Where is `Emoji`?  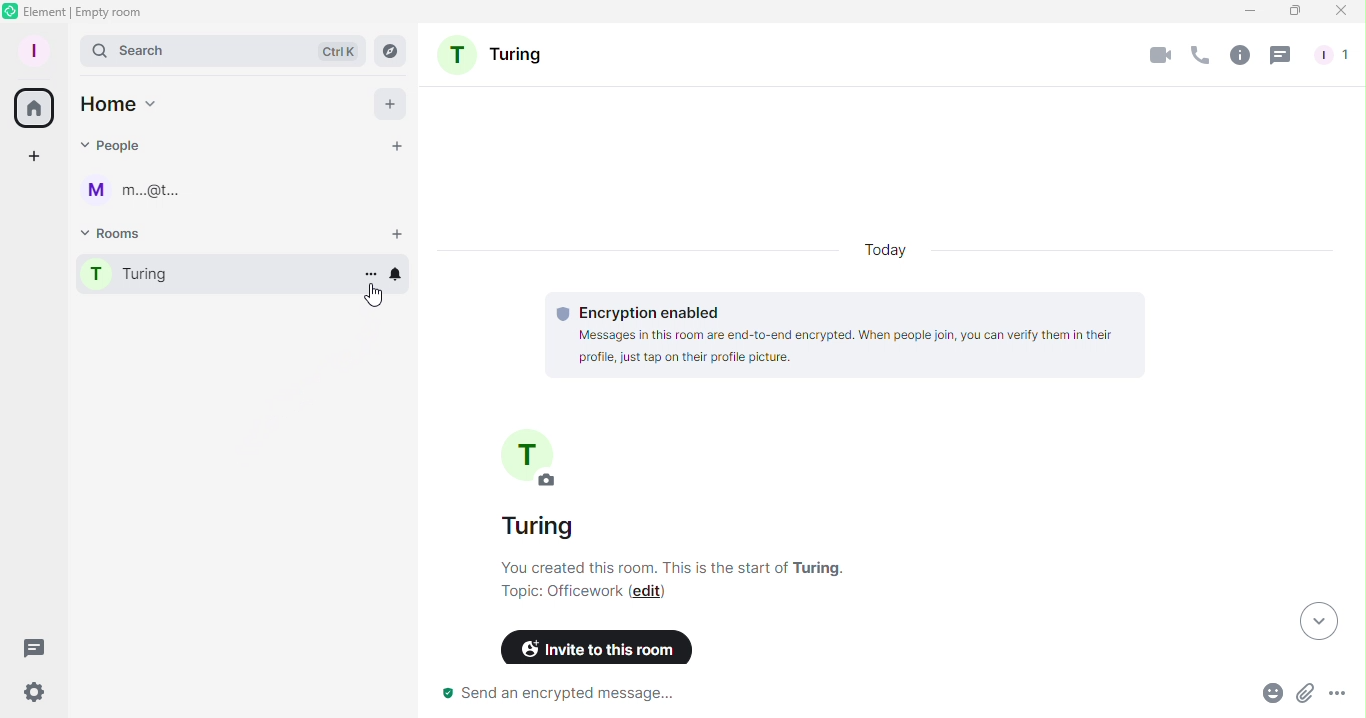 Emoji is located at coordinates (1272, 695).